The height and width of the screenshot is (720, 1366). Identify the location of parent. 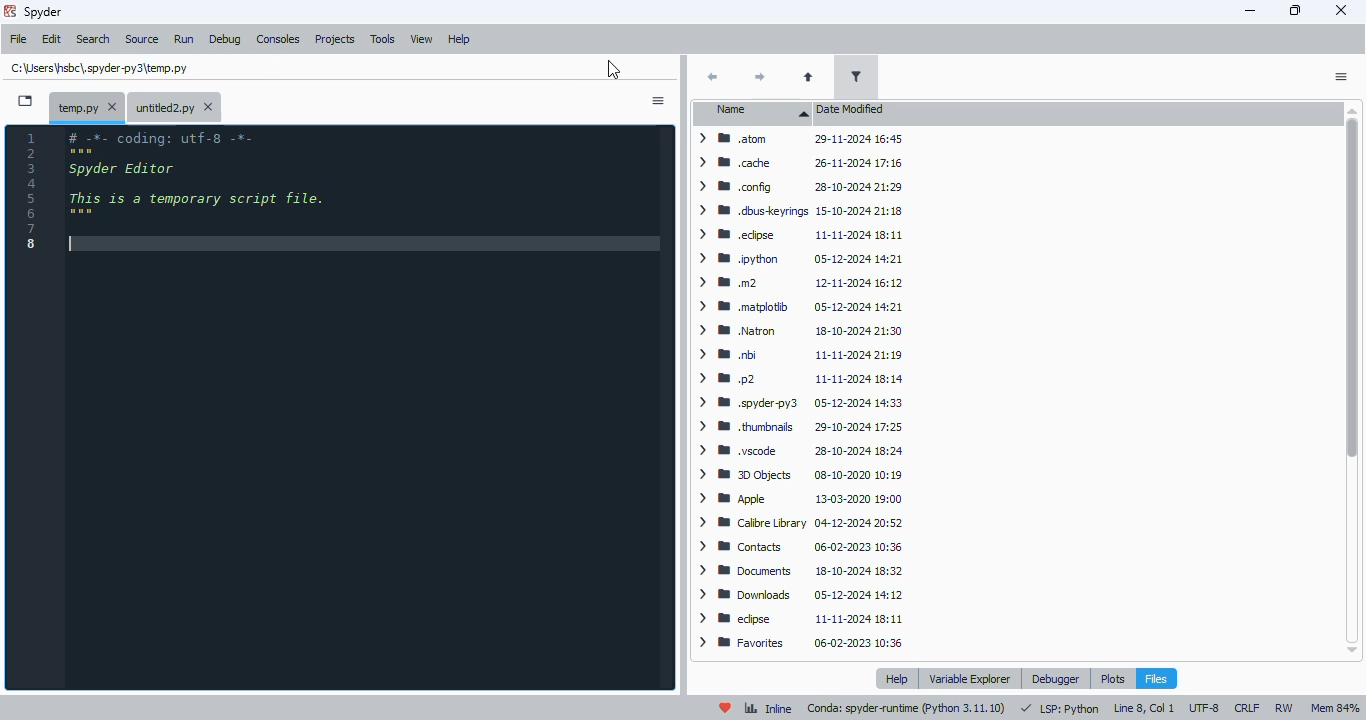
(808, 77).